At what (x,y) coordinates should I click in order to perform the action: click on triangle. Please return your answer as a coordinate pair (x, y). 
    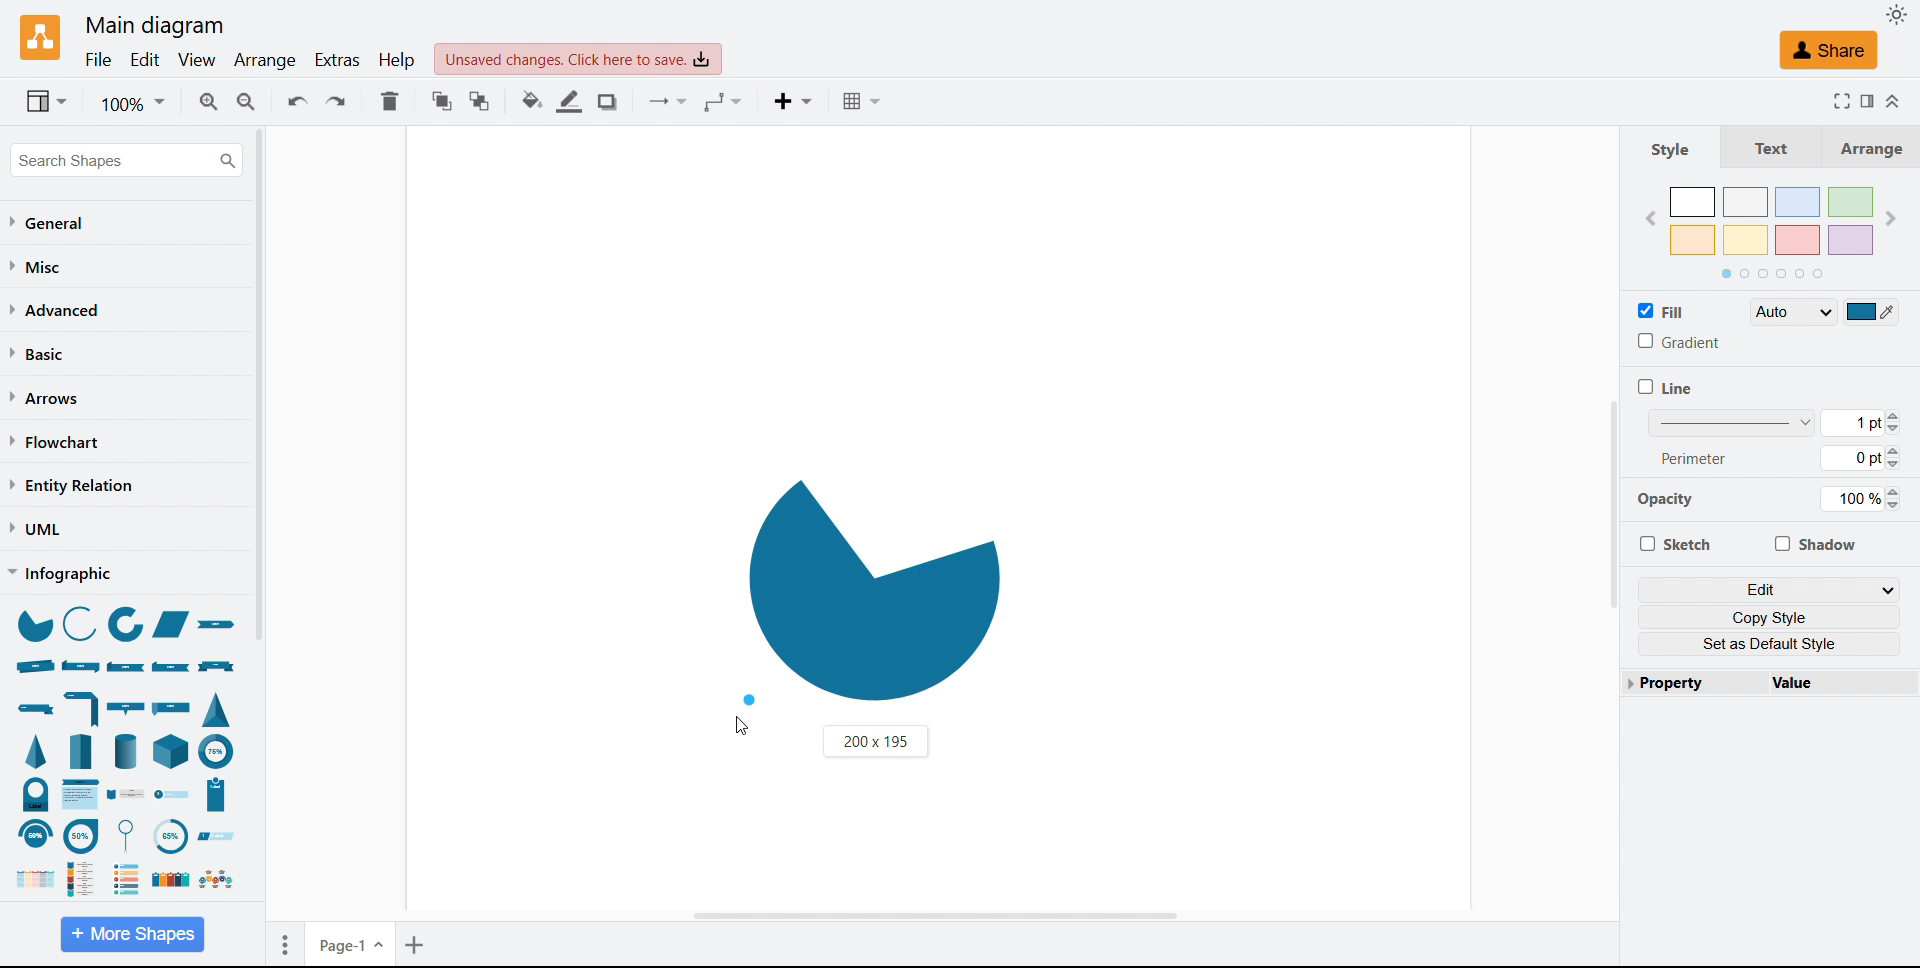
    Looking at the image, I should click on (217, 708).